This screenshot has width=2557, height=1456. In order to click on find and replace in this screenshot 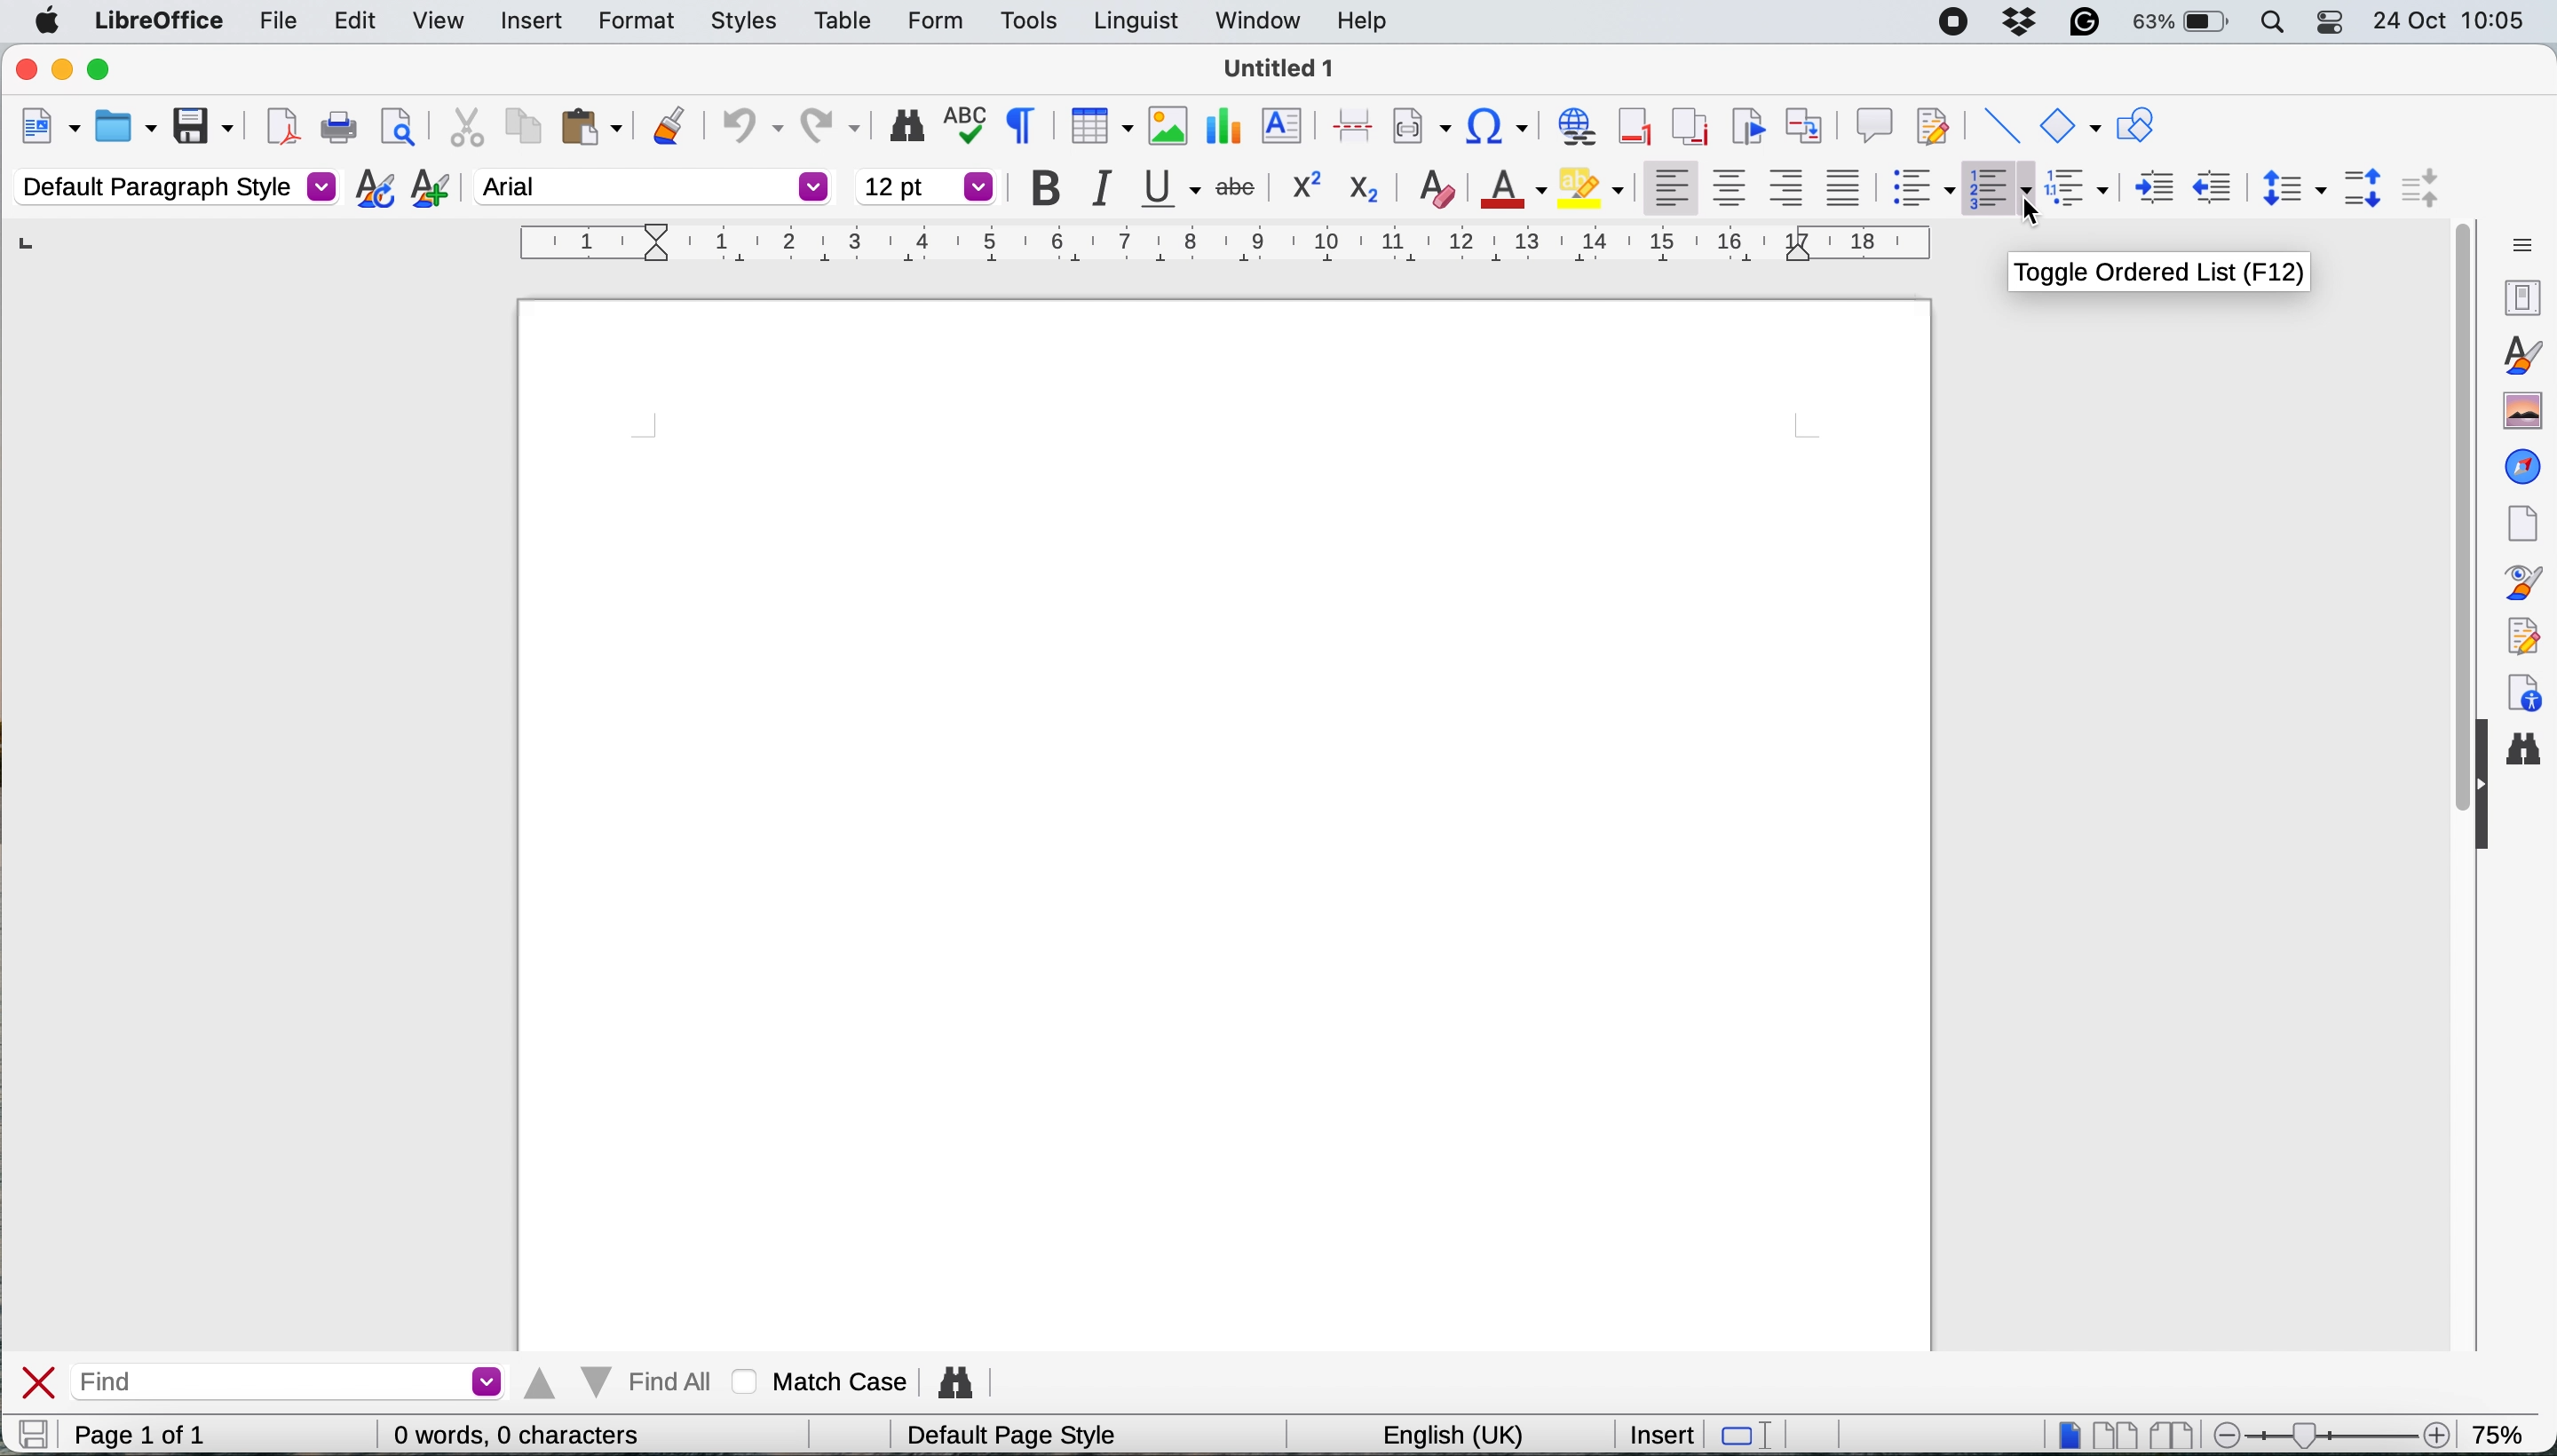, I will do `click(963, 1377)`.